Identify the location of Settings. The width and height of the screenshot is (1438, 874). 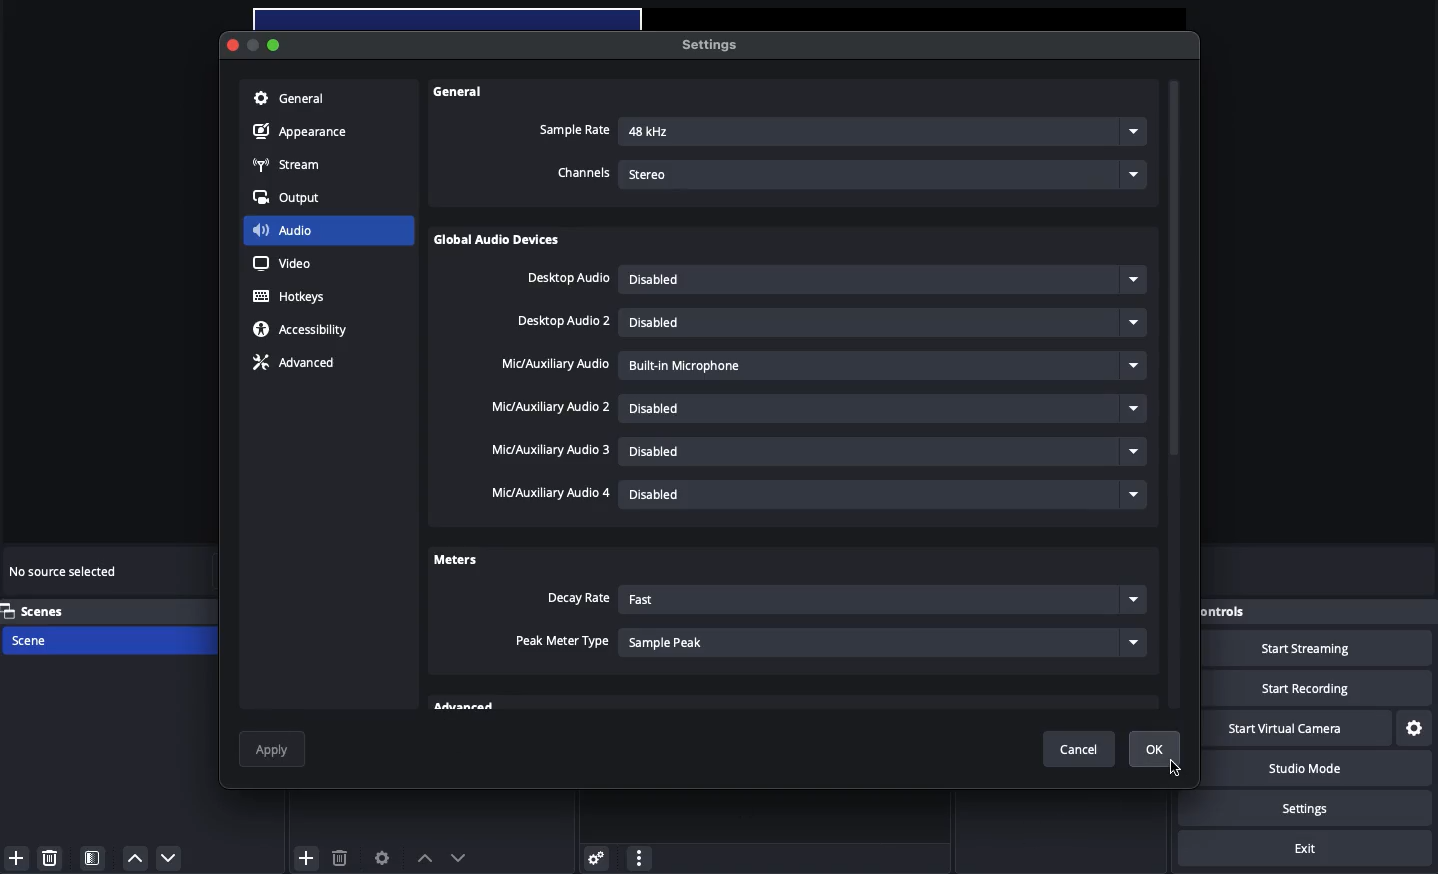
(707, 44).